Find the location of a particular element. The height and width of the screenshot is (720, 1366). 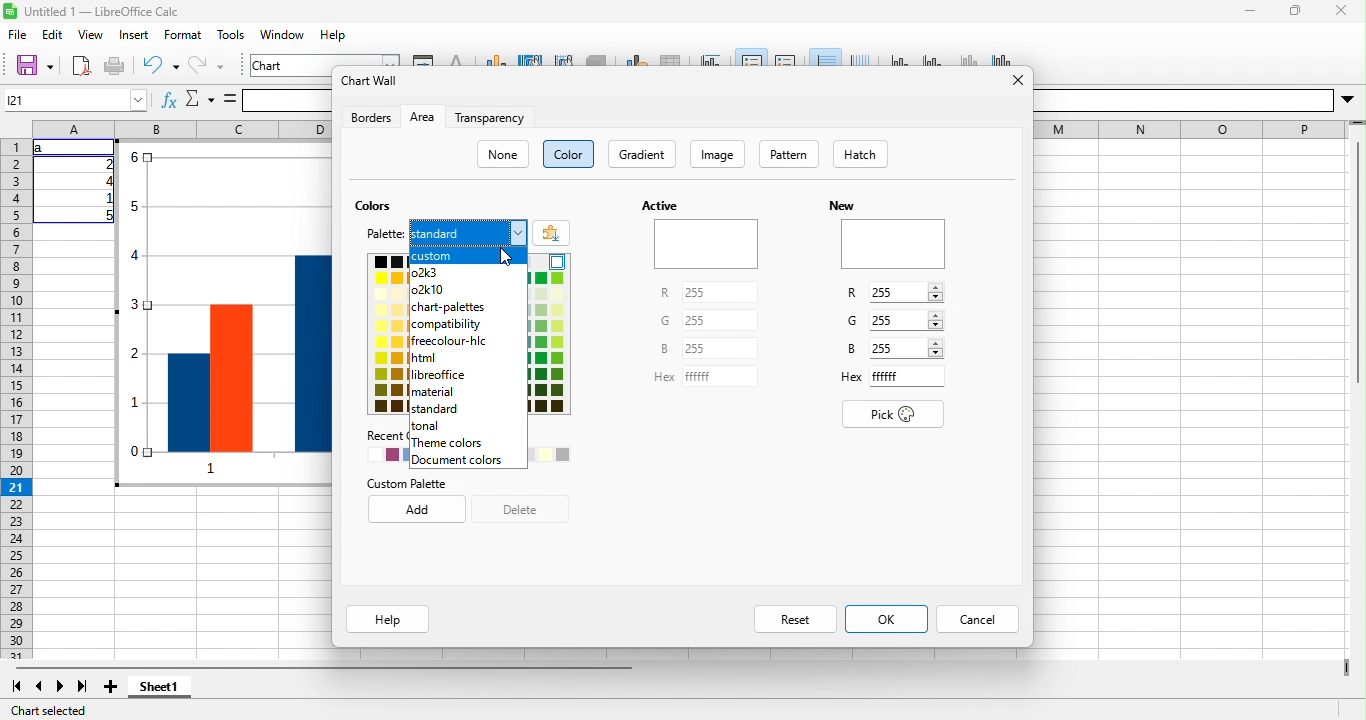

tools is located at coordinates (230, 34).